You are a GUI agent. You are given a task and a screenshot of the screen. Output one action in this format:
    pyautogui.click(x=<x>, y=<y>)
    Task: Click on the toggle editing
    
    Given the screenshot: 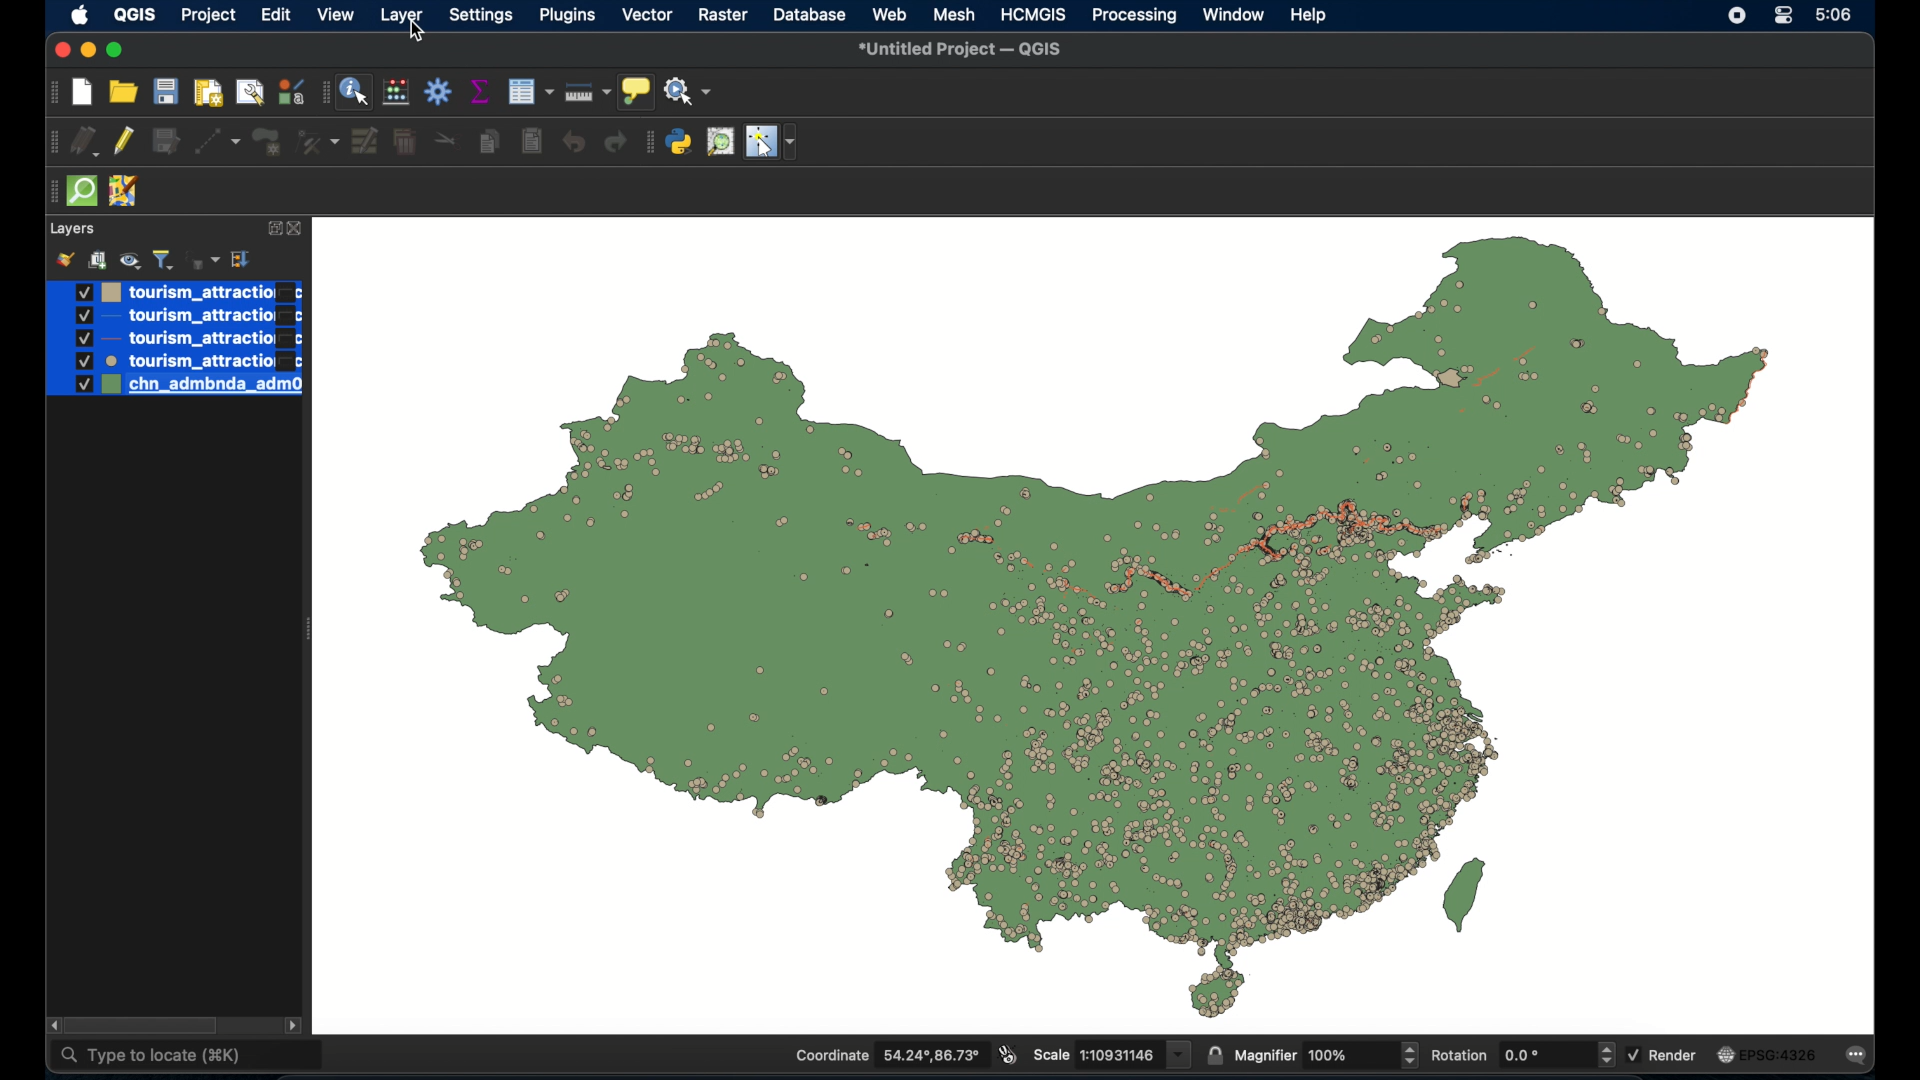 What is the action you would take?
    pyautogui.click(x=126, y=142)
    